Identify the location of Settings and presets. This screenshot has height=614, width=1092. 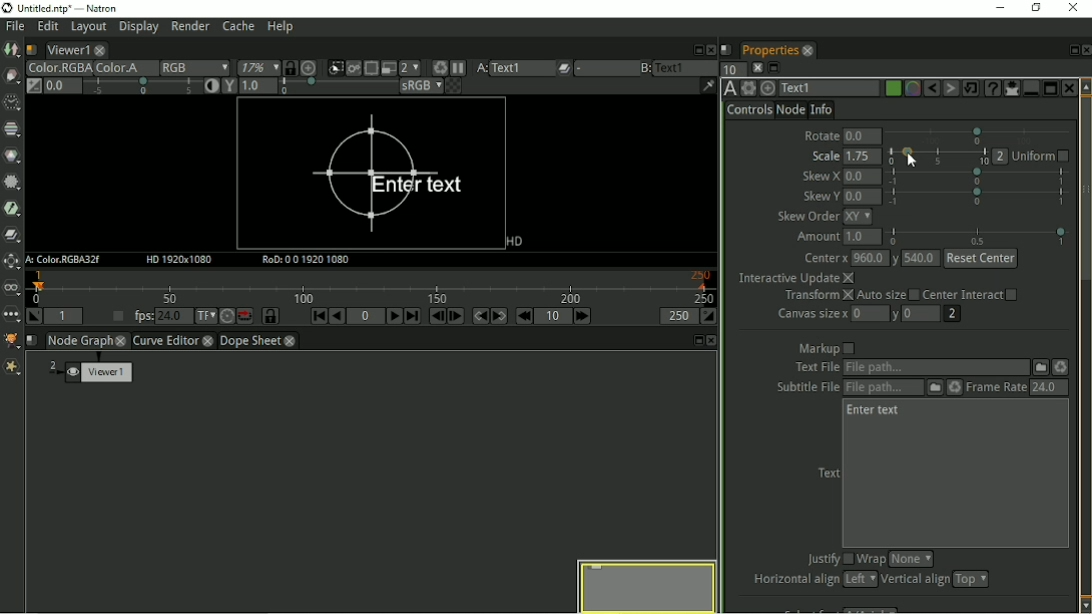
(748, 88).